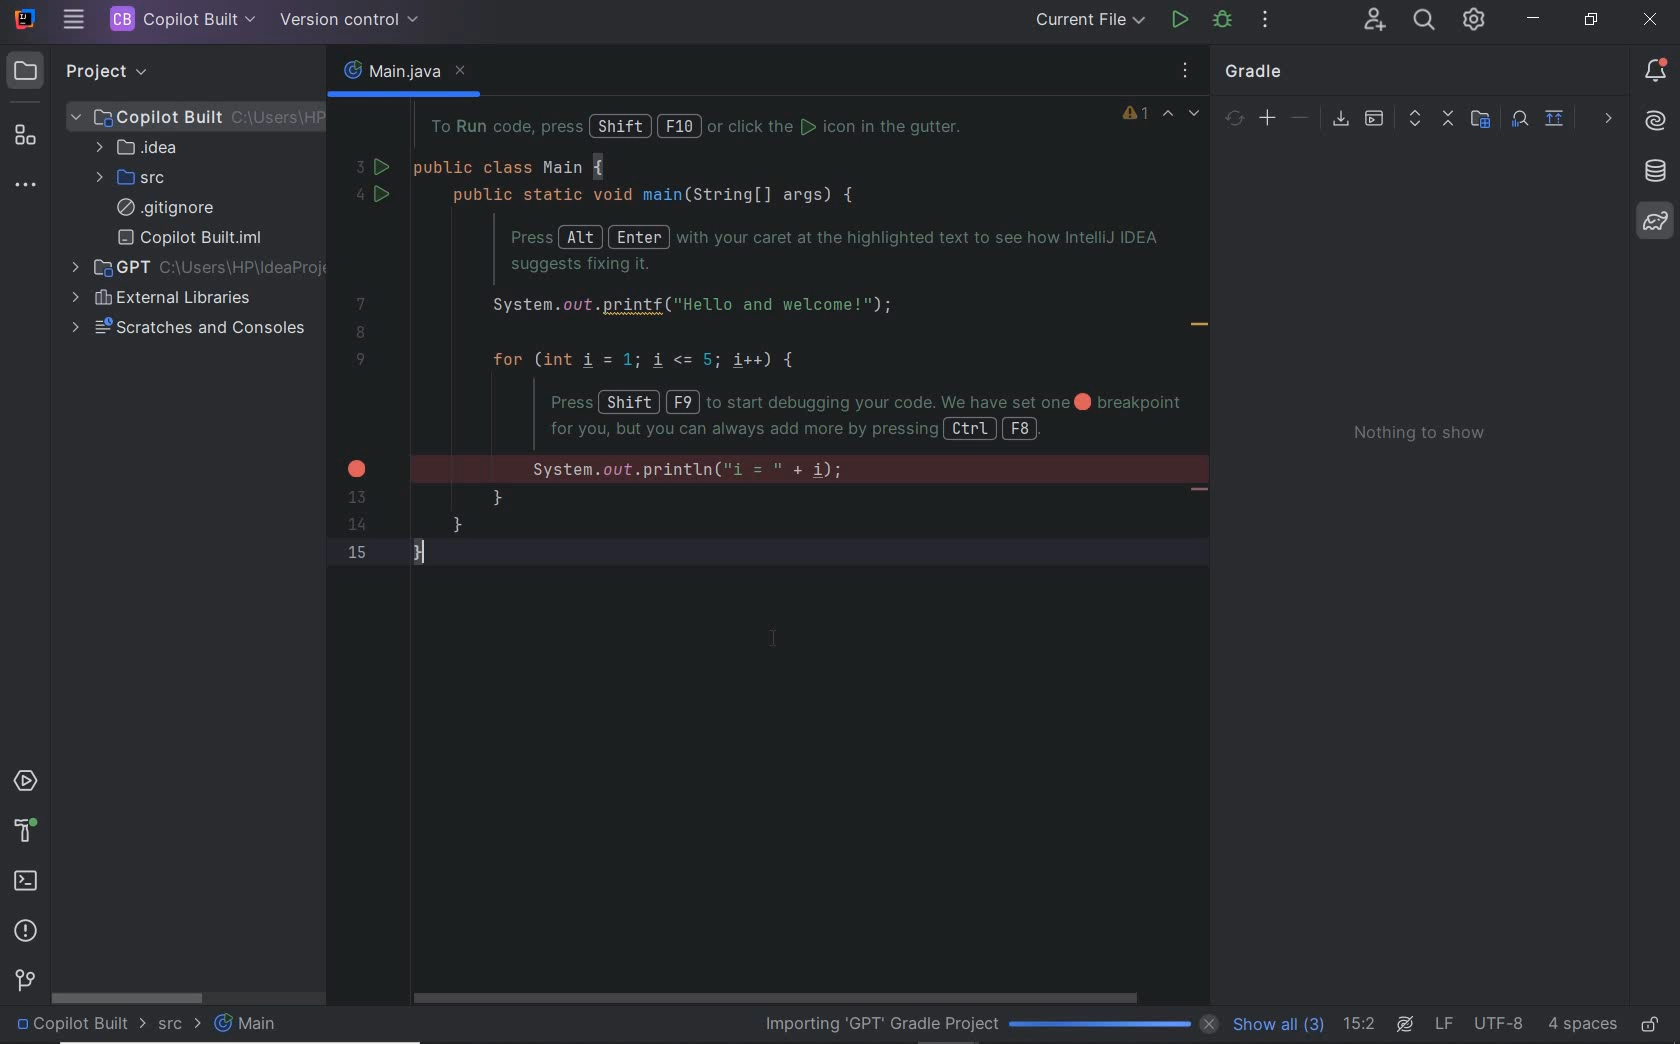 The height and width of the screenshot is (1044, 1680). Describe the element at coordinates (1182, 113) in the screenshot. I see `highlighted errors` at that location.